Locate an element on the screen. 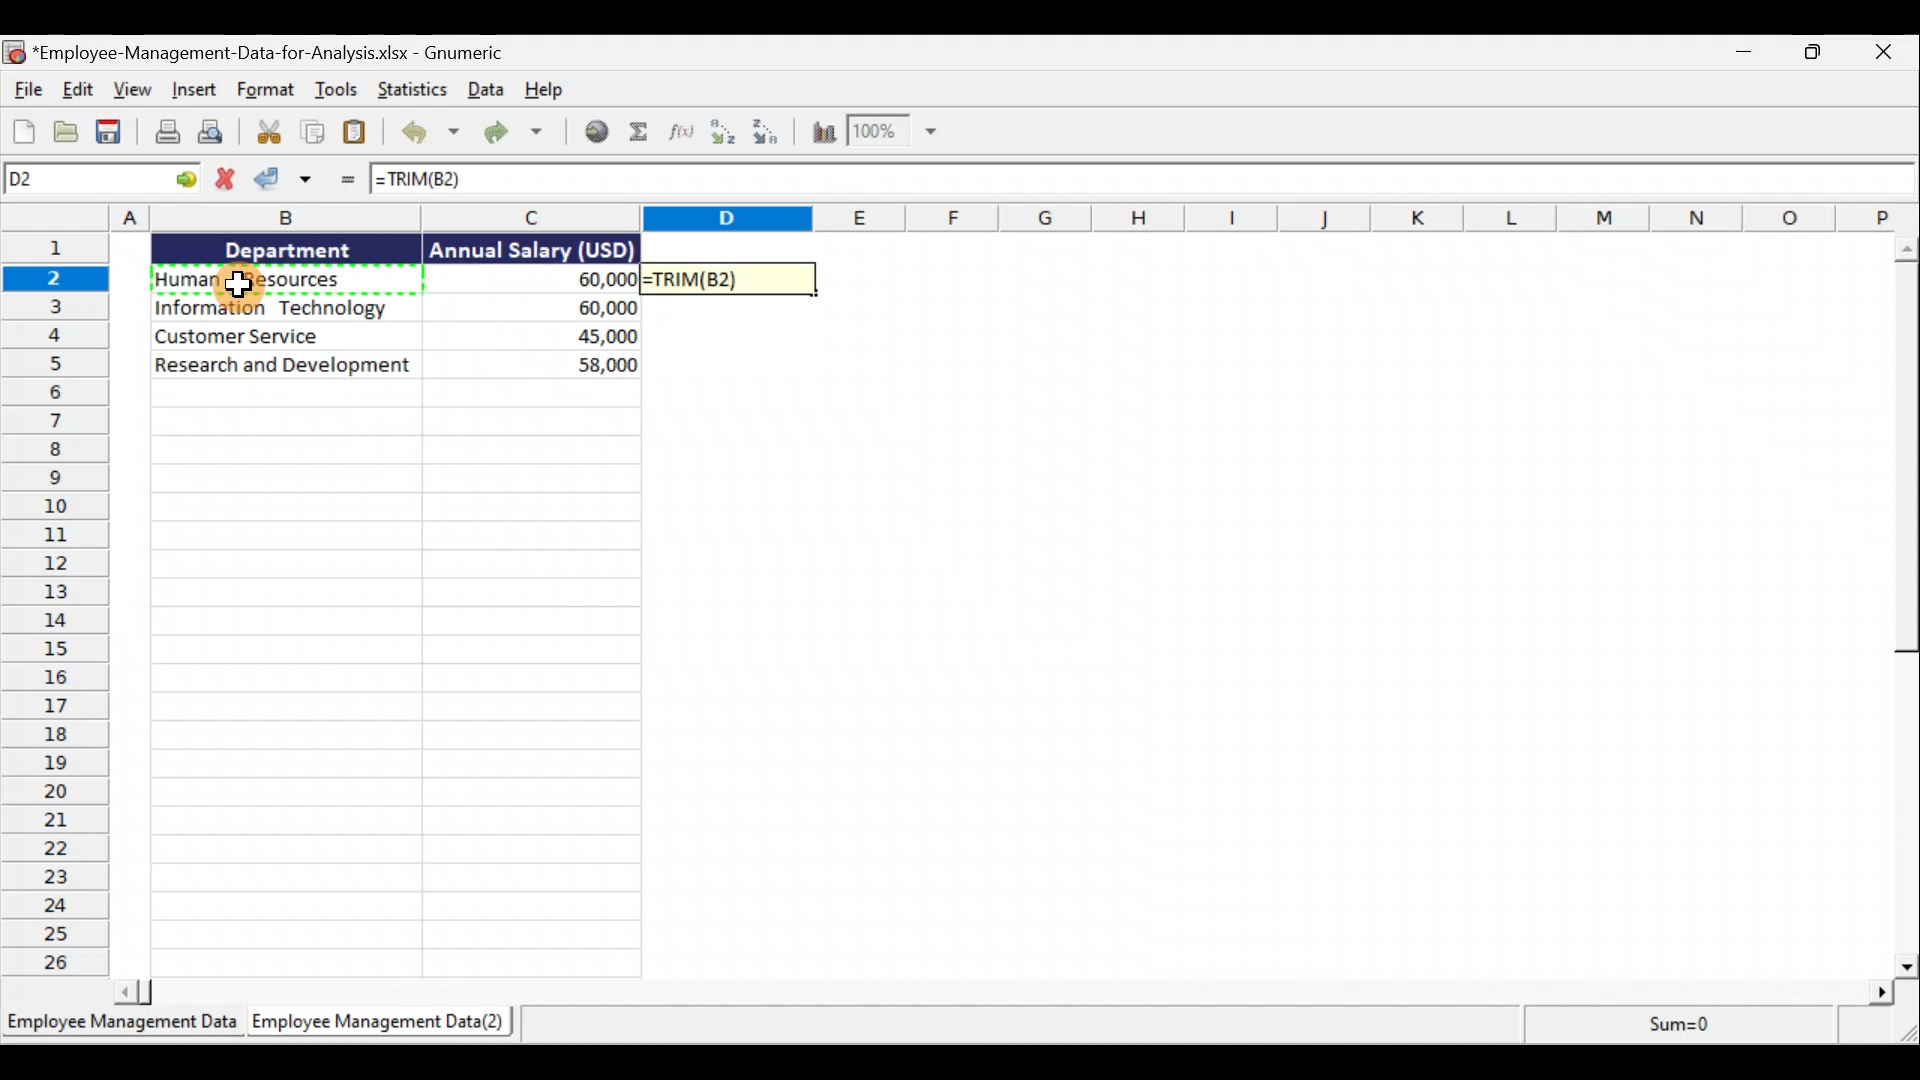 The height and width of the screenshot is (1080, 1920). sum=0 is located at coordinates (1666, 1026).